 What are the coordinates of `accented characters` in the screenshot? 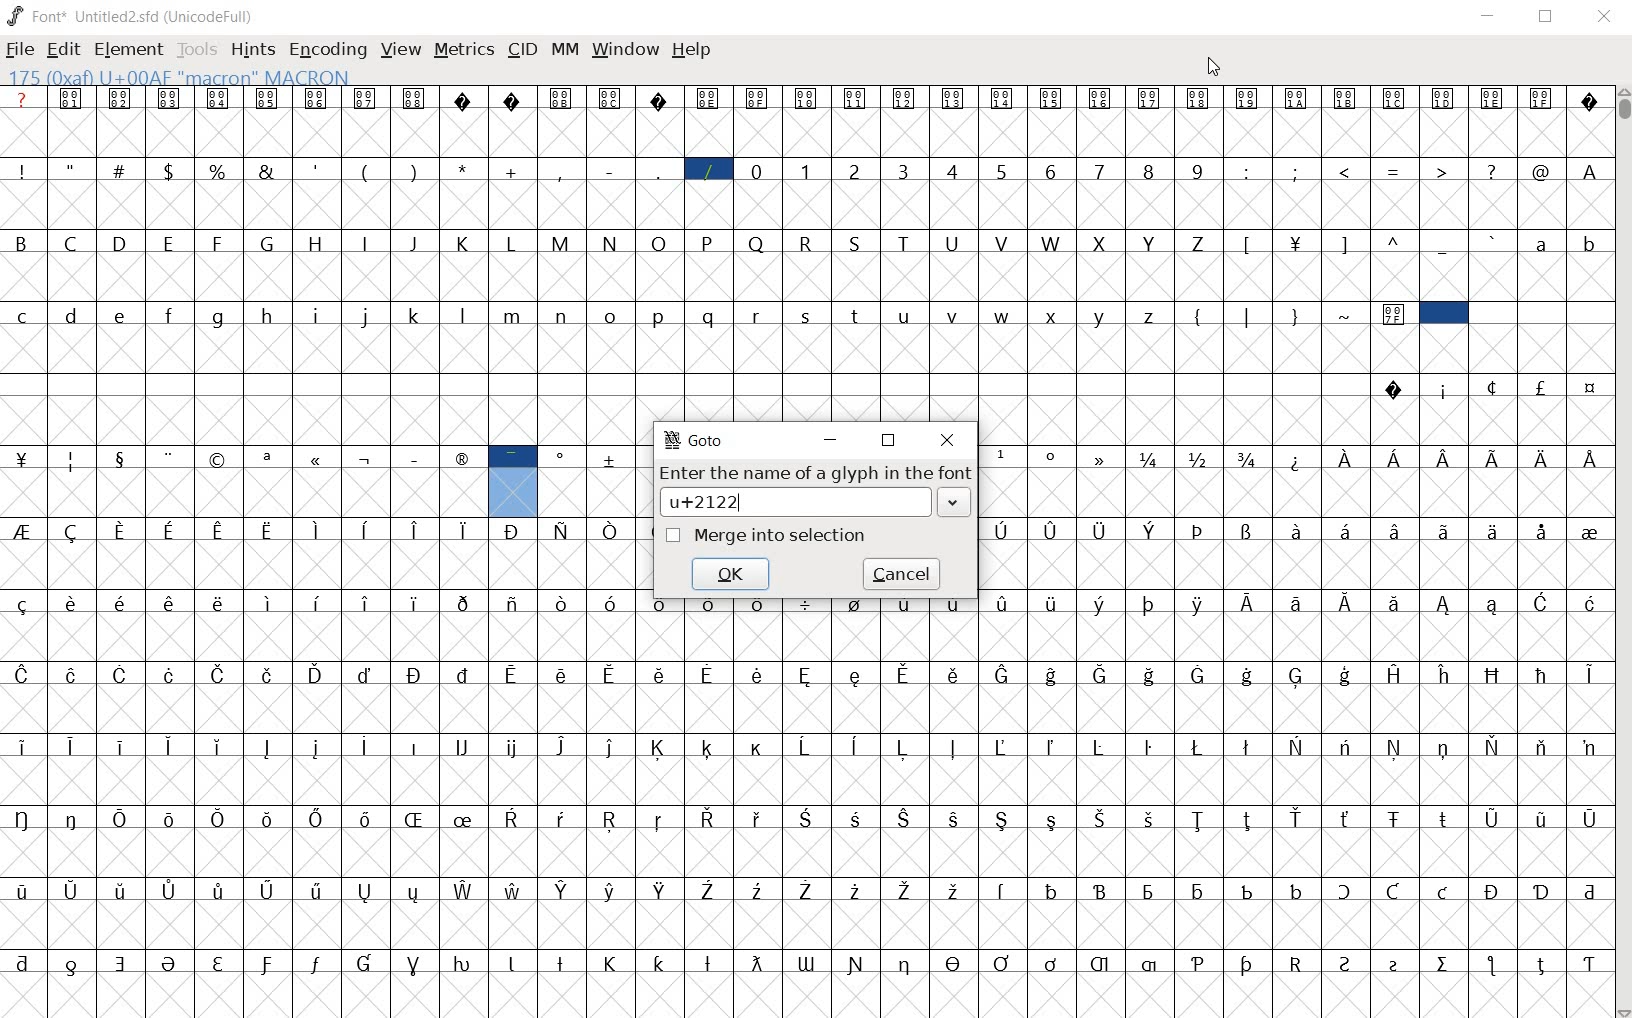 It's located at (1024, 770).